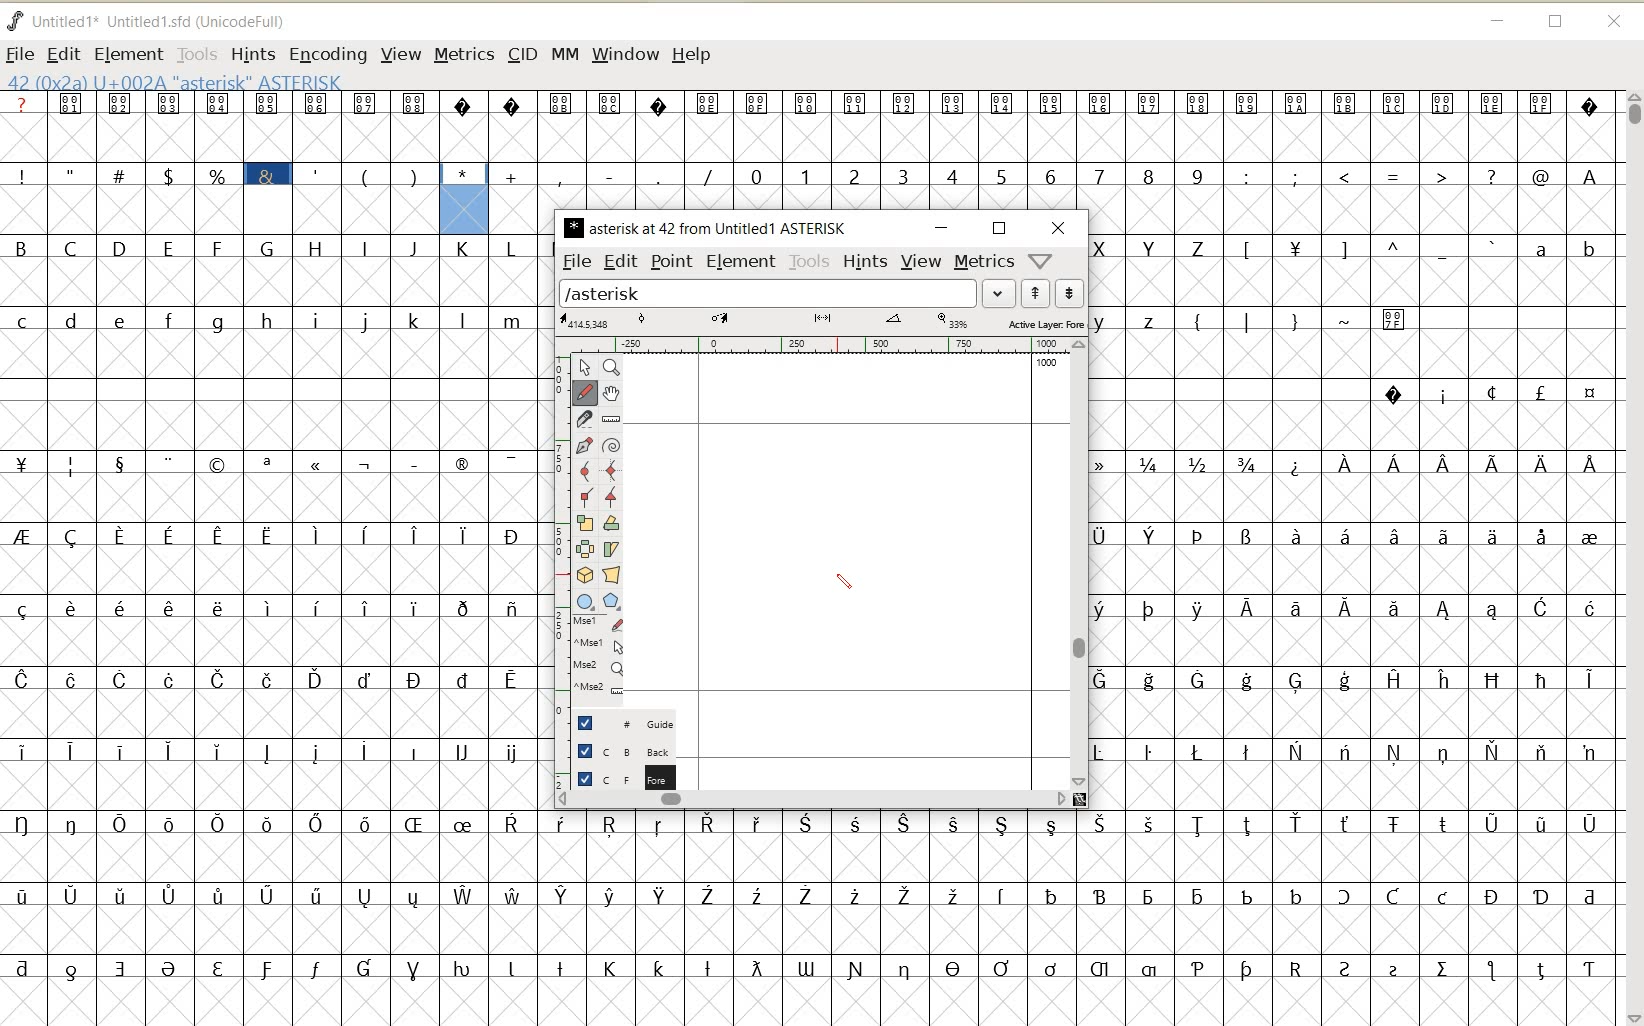  Describe the element at coordinates (613, 777) in the screenshot. I see `FOREGROUND` at that location.